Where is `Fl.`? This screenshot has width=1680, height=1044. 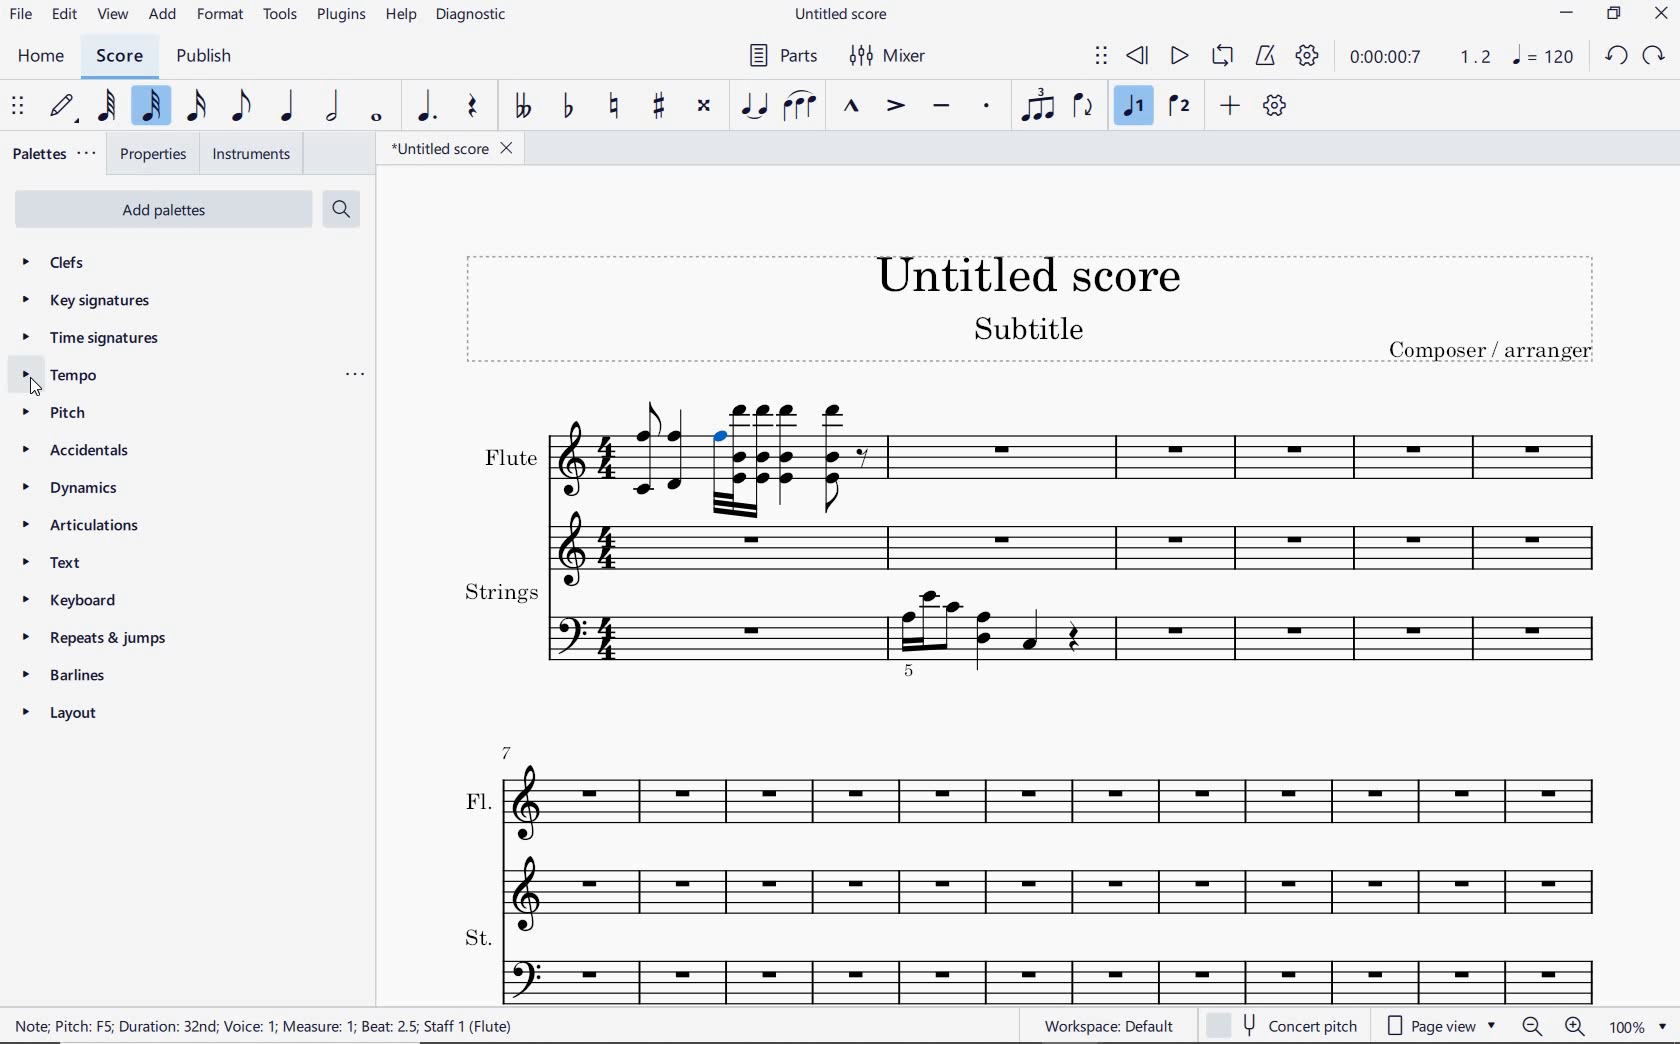
Fl. is located at coordinates (1046, 828).